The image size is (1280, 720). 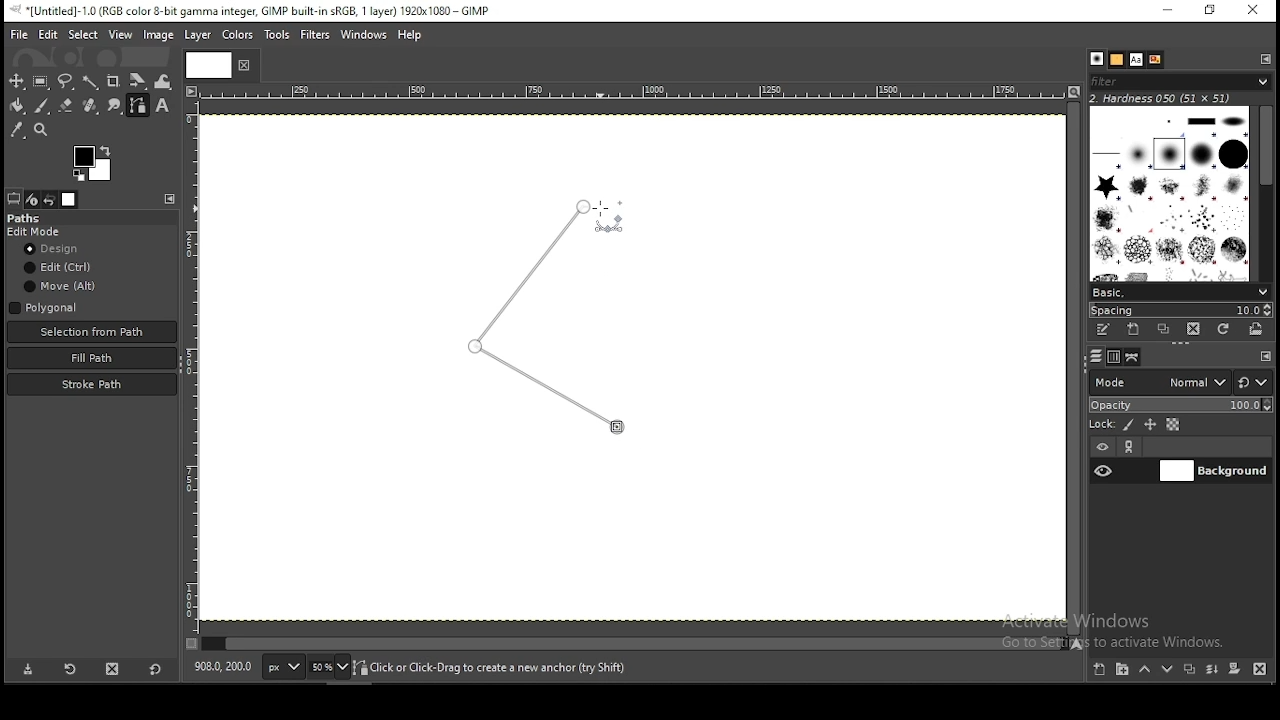 What do you see at coordinates (1073, 368) in the screenshot?
I see `scroll bar` at bounding box center [1073, 368].